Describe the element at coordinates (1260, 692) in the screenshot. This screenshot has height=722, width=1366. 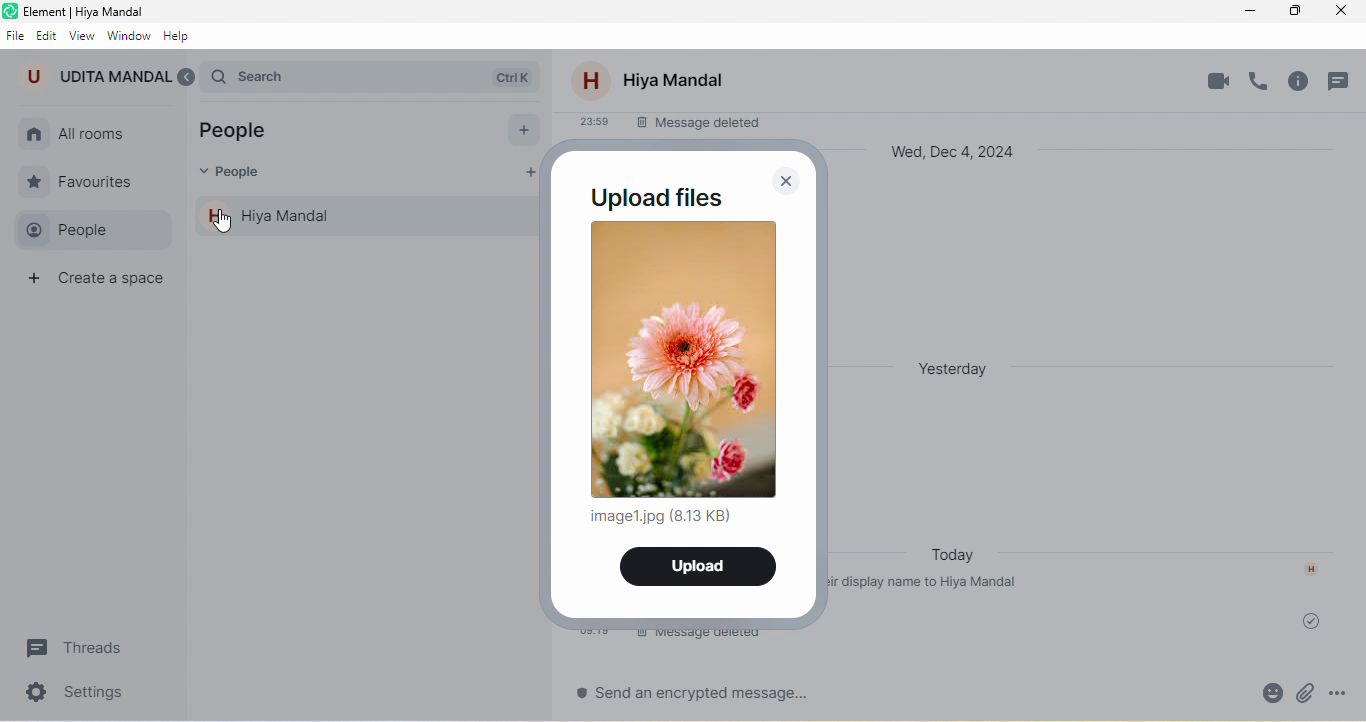
I see `attachment` at that location.